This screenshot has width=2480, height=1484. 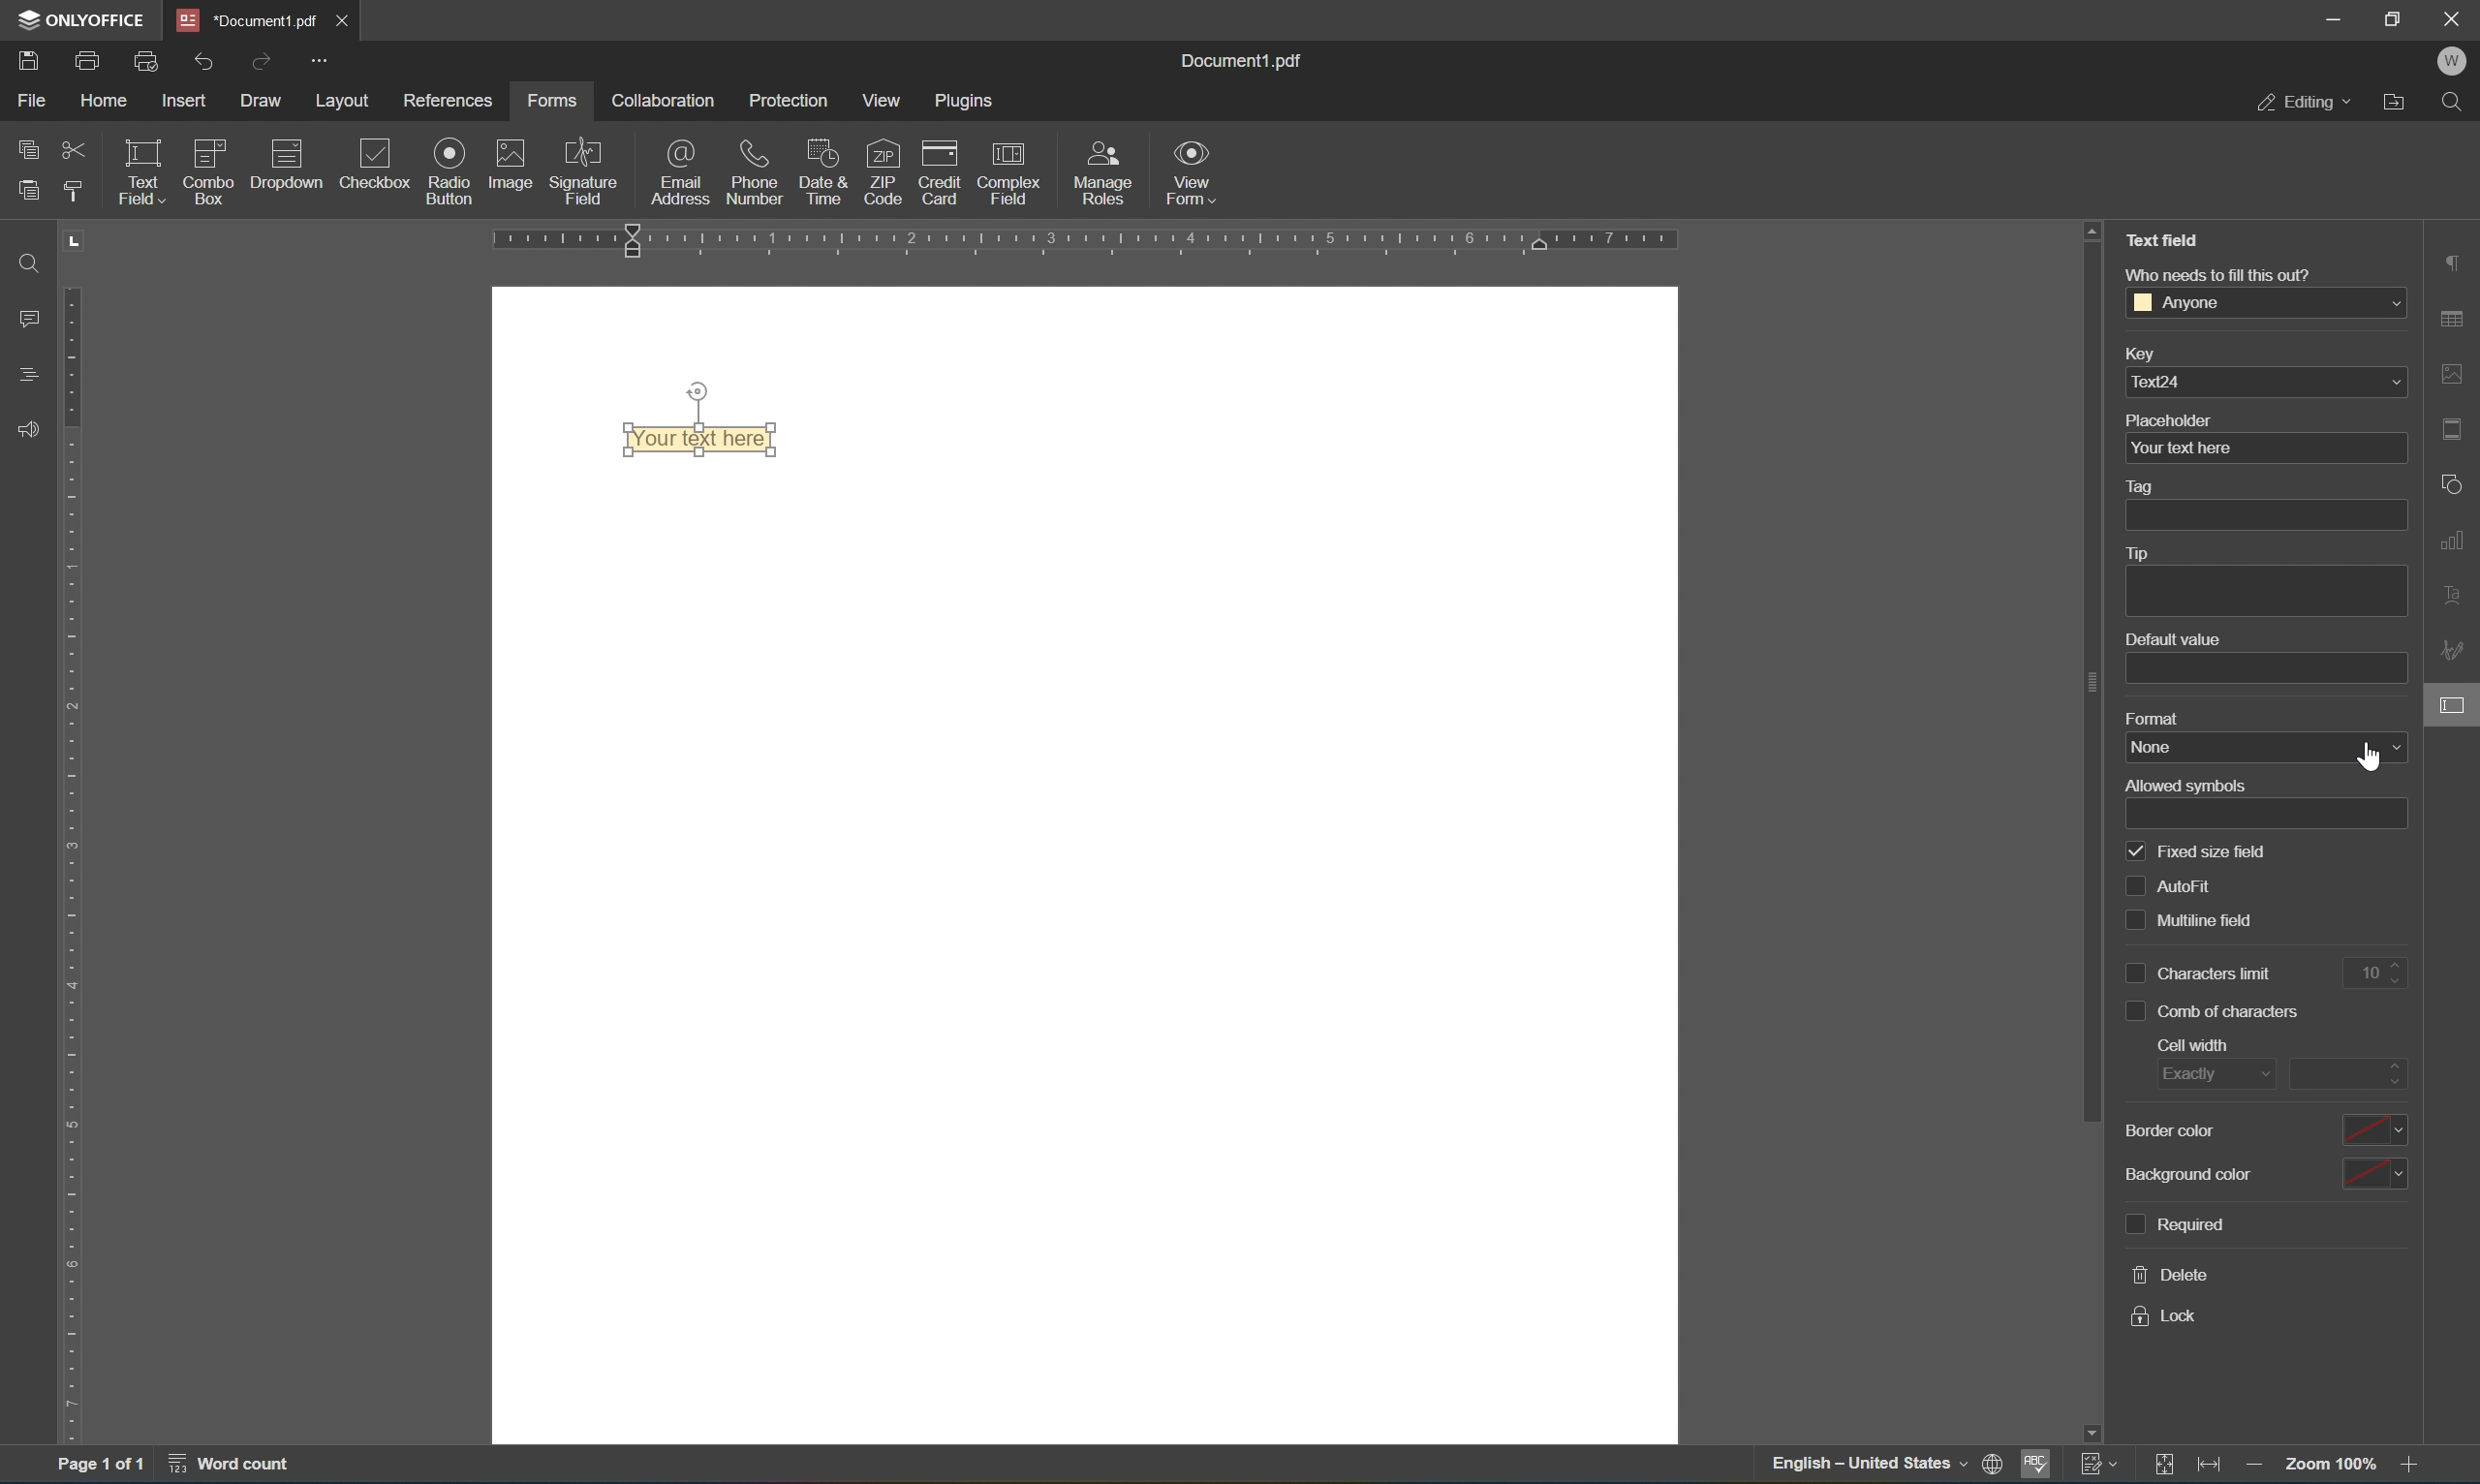 What do you see at coordinates (203, 64) in the screenshot?
I see `undo` at bounding box center [203, 64].